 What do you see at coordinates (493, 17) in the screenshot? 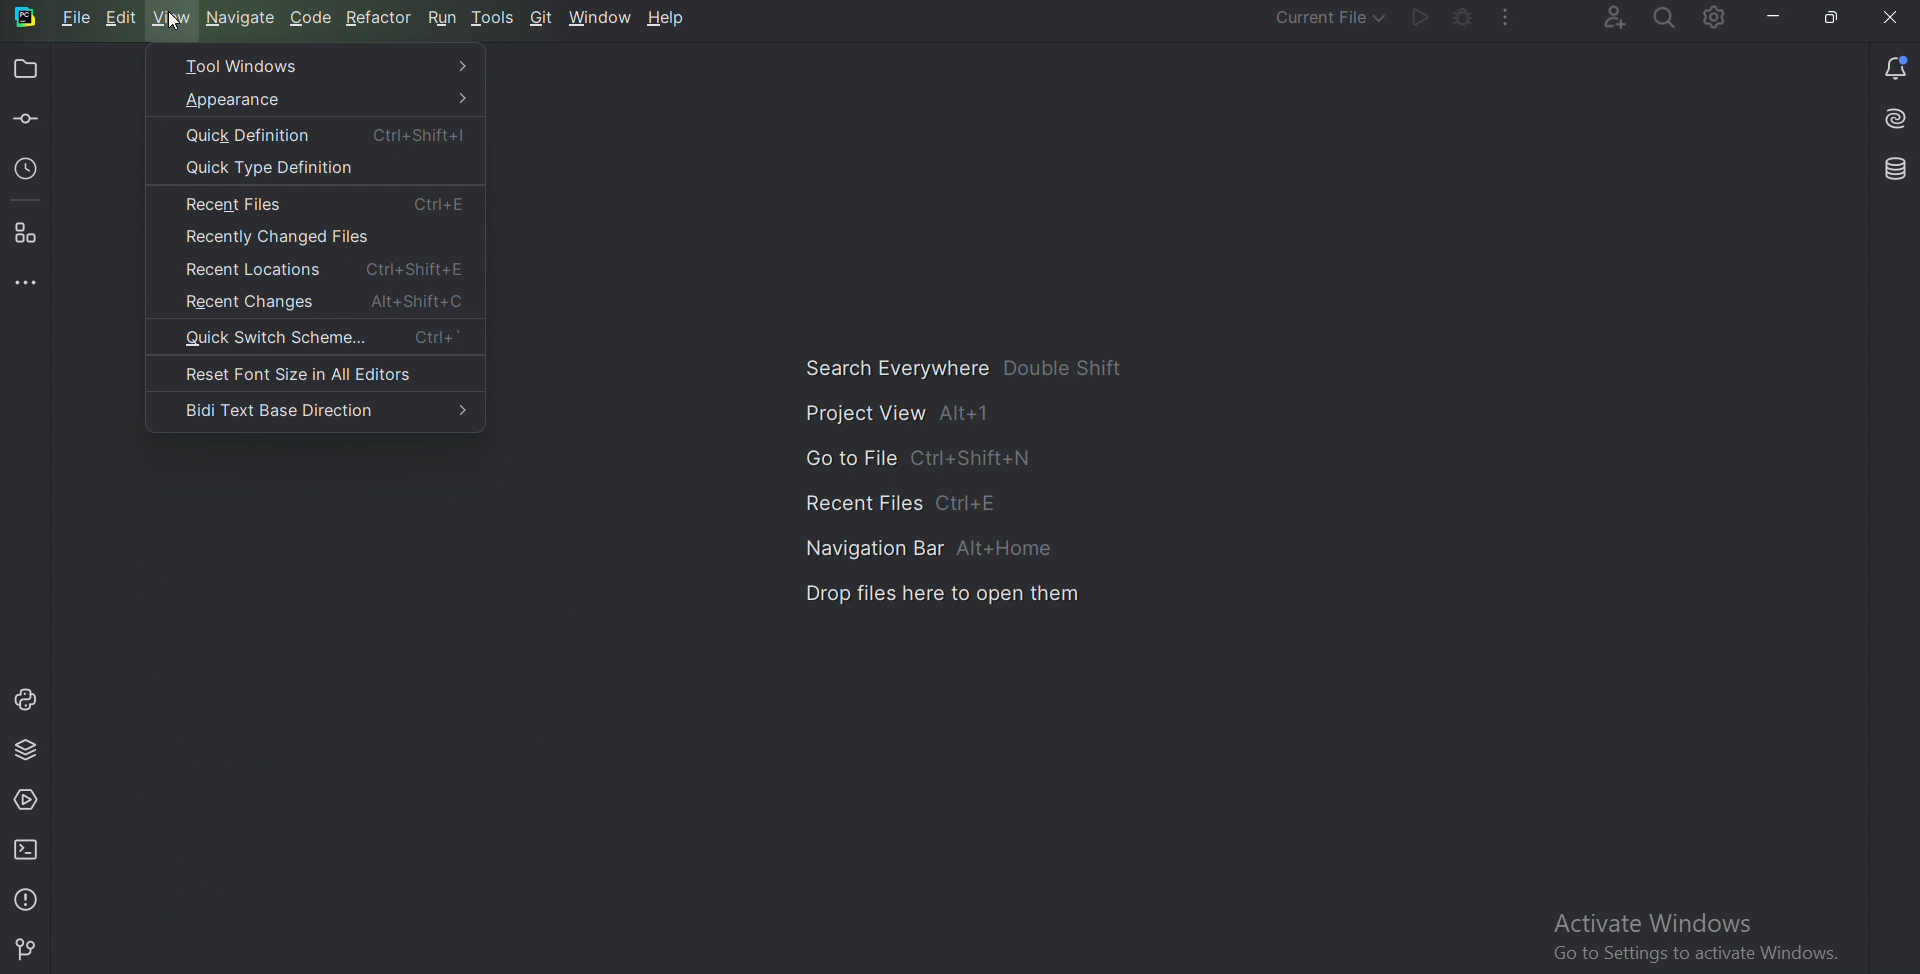
I see `Tools` at bounding box center [493, 17].